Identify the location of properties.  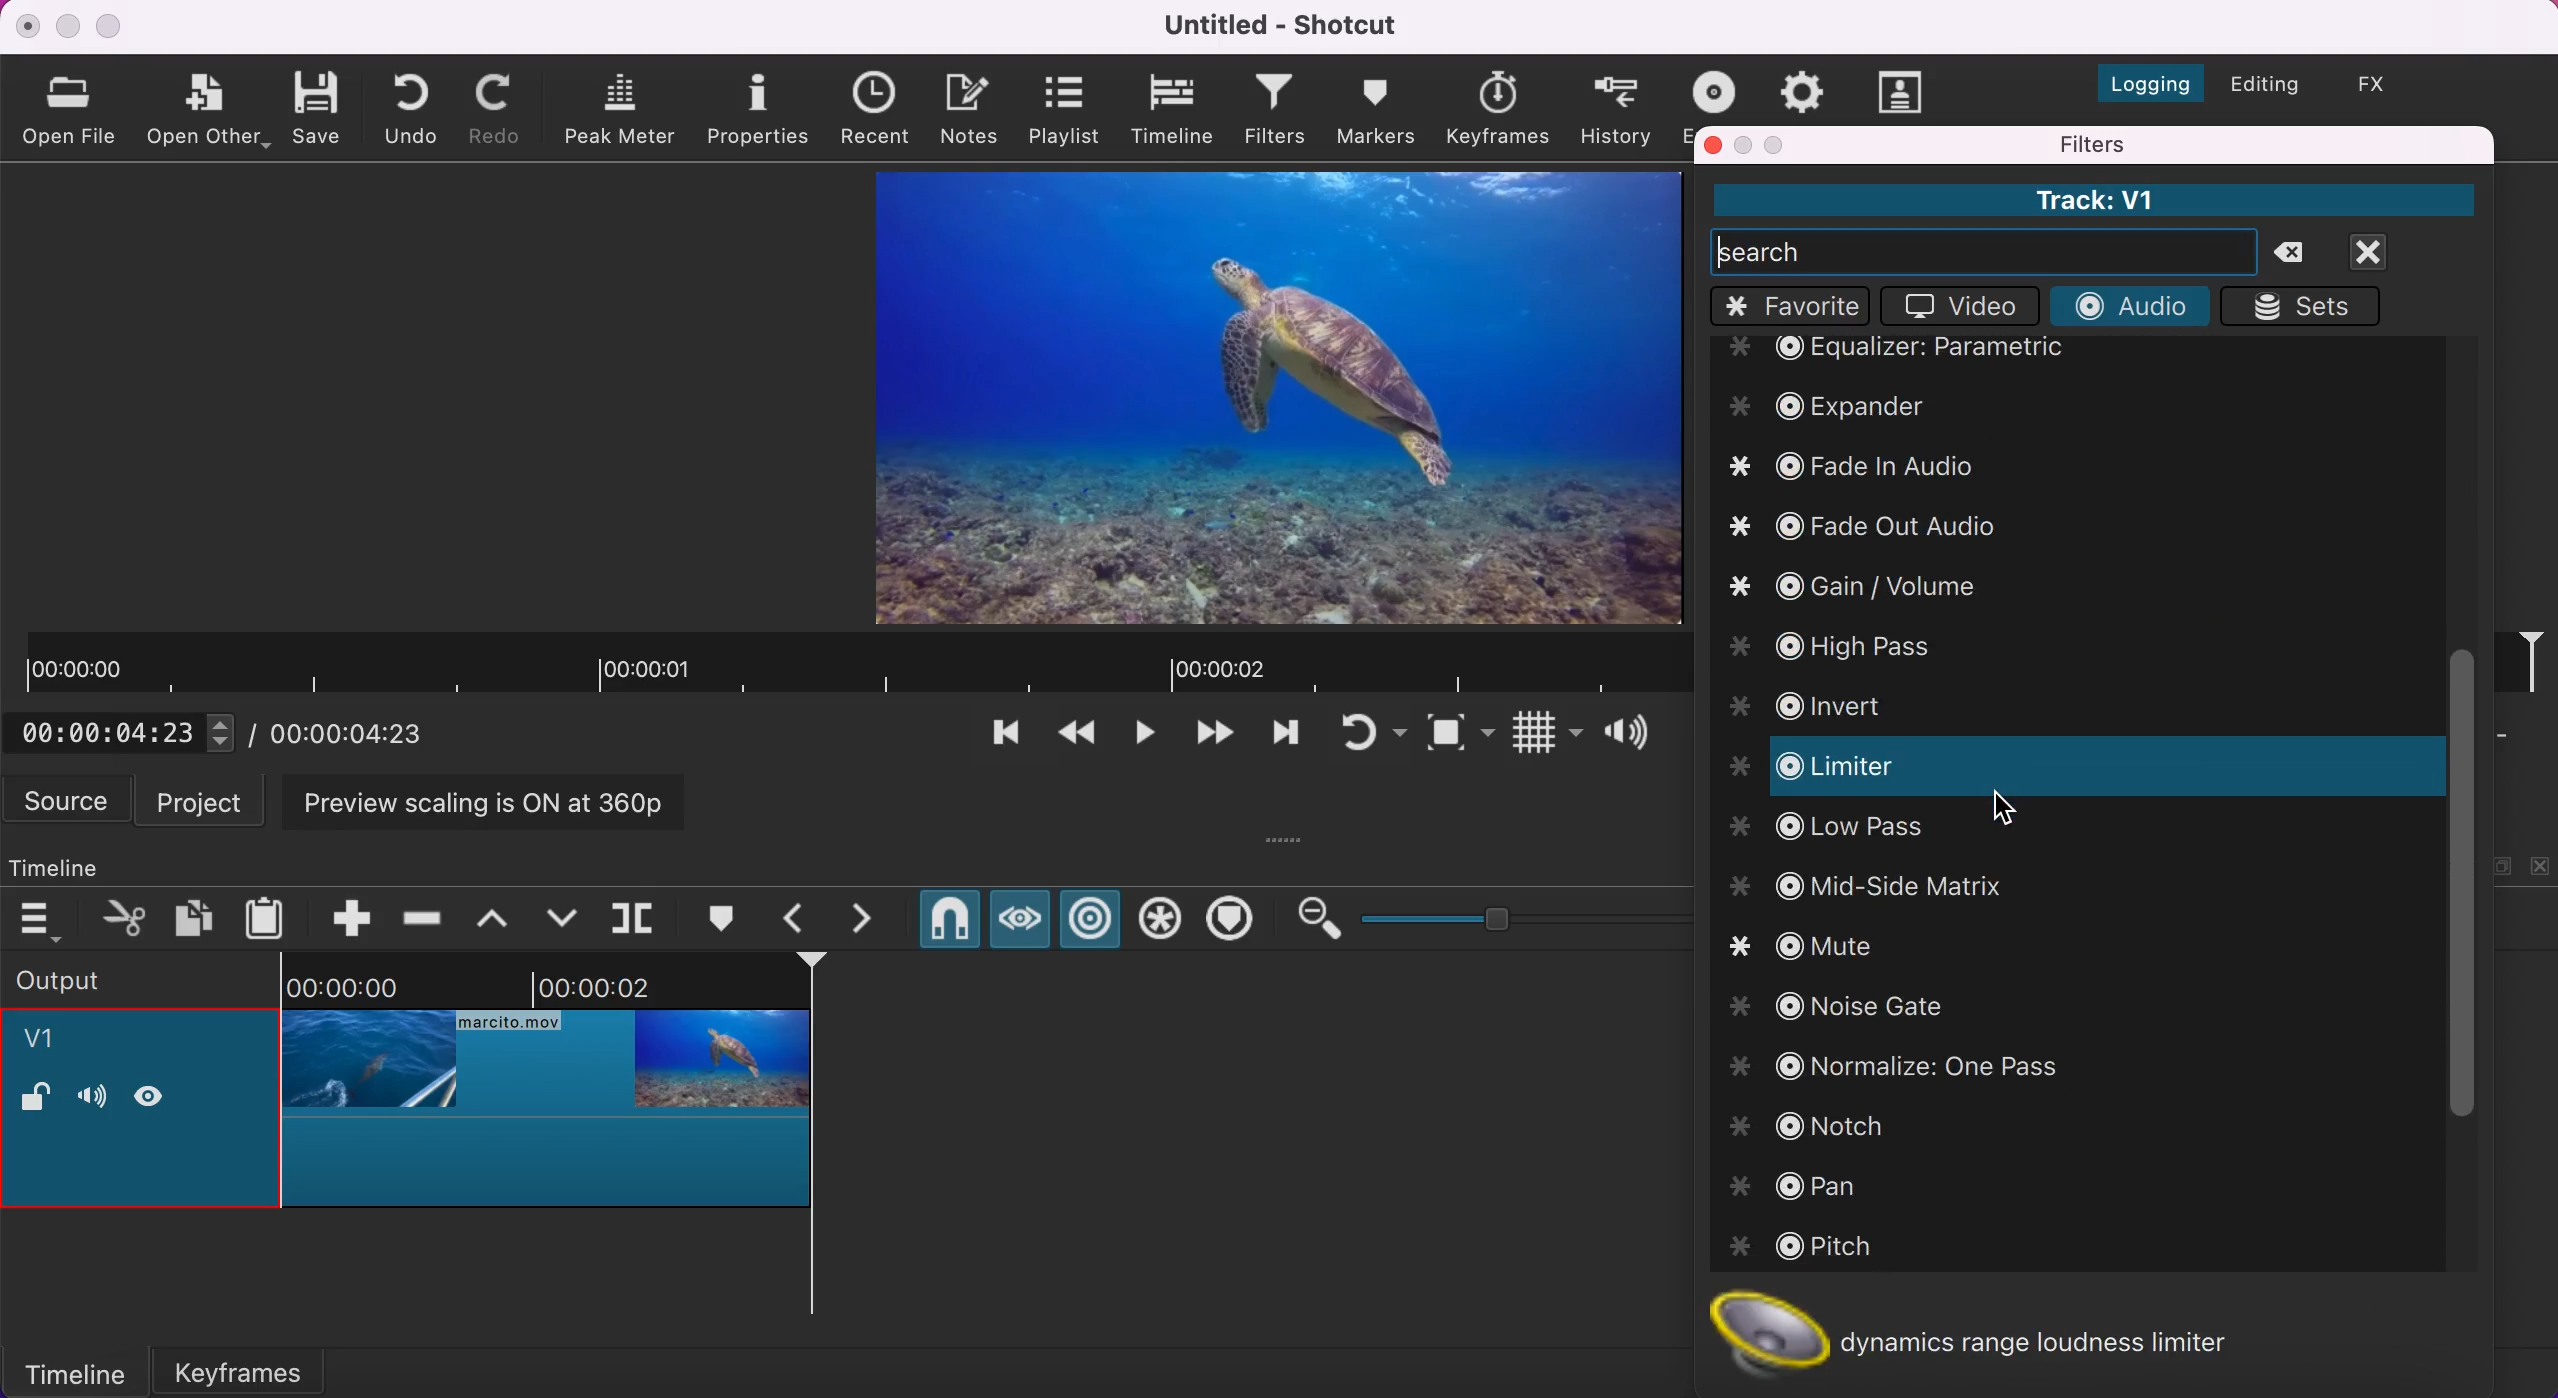
(761, 107).